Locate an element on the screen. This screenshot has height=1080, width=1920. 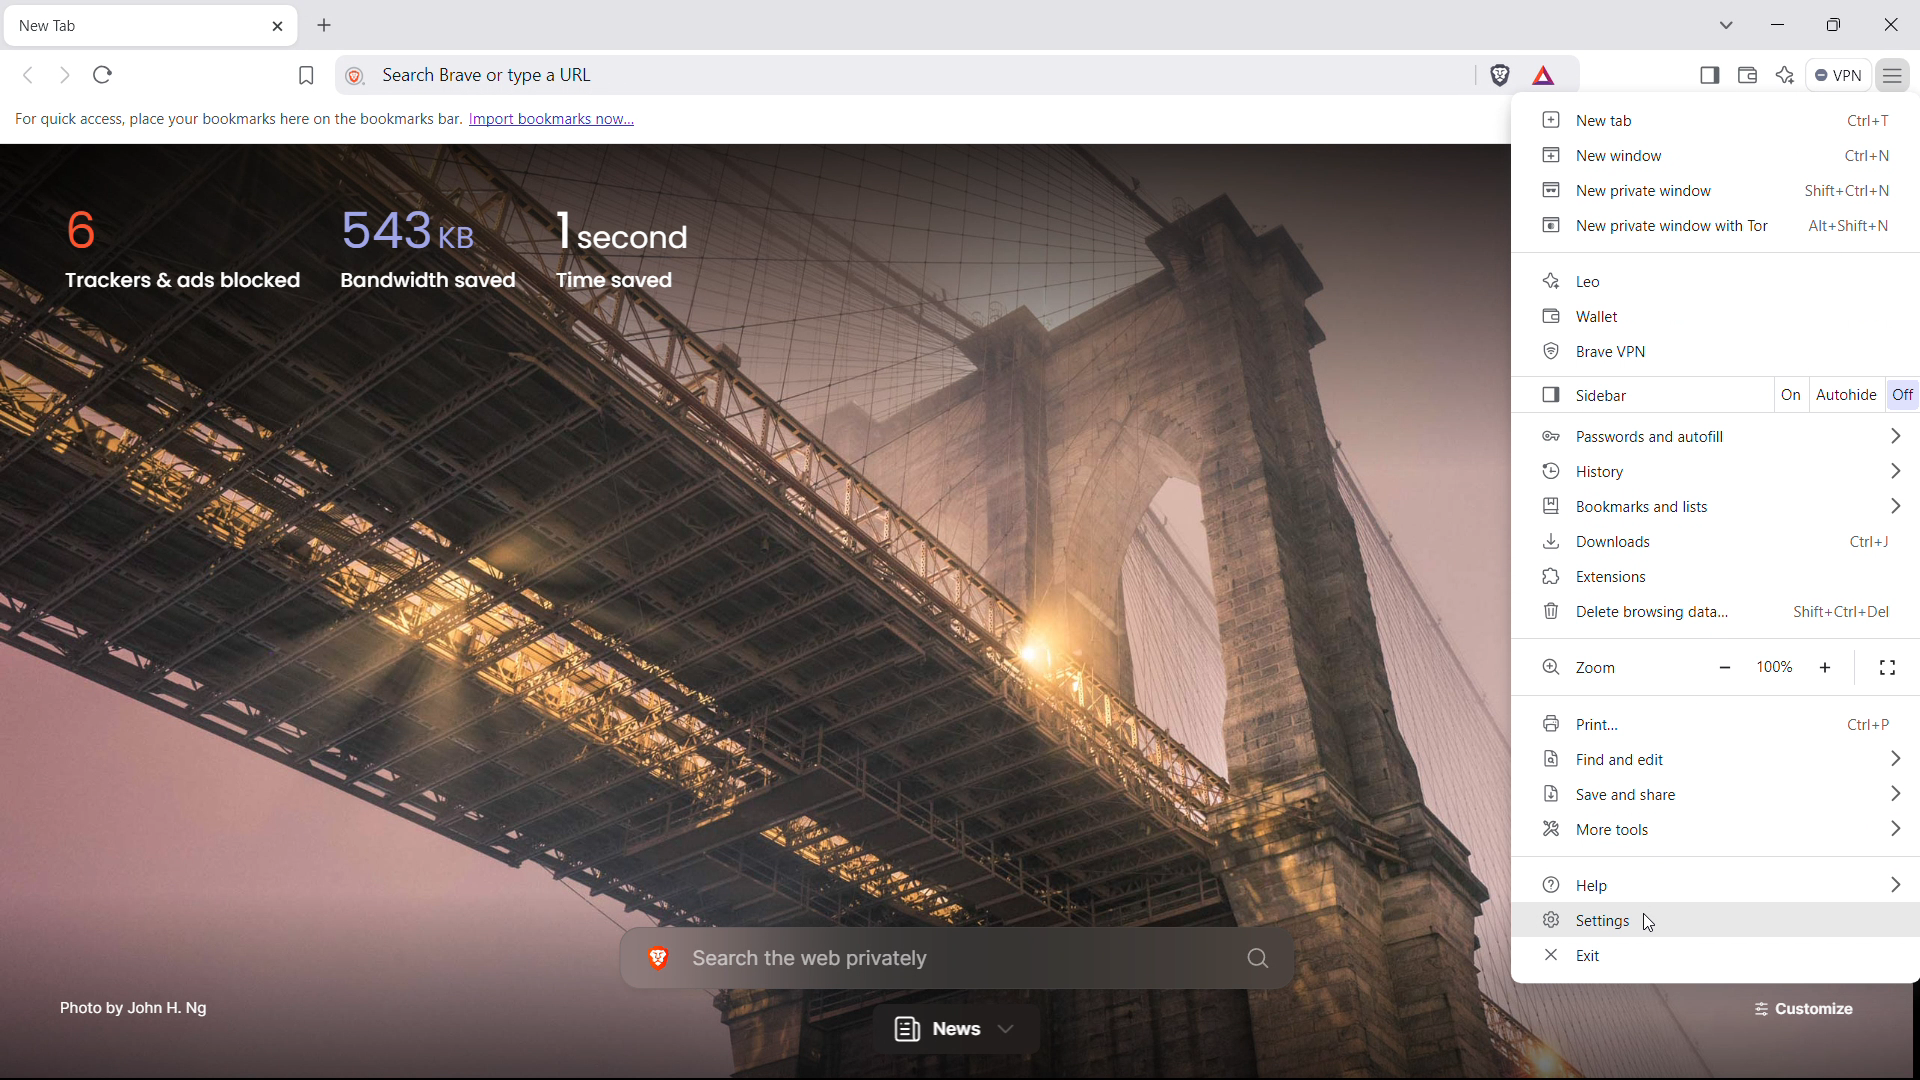
brave shields is located at coordinates (1500, 74).